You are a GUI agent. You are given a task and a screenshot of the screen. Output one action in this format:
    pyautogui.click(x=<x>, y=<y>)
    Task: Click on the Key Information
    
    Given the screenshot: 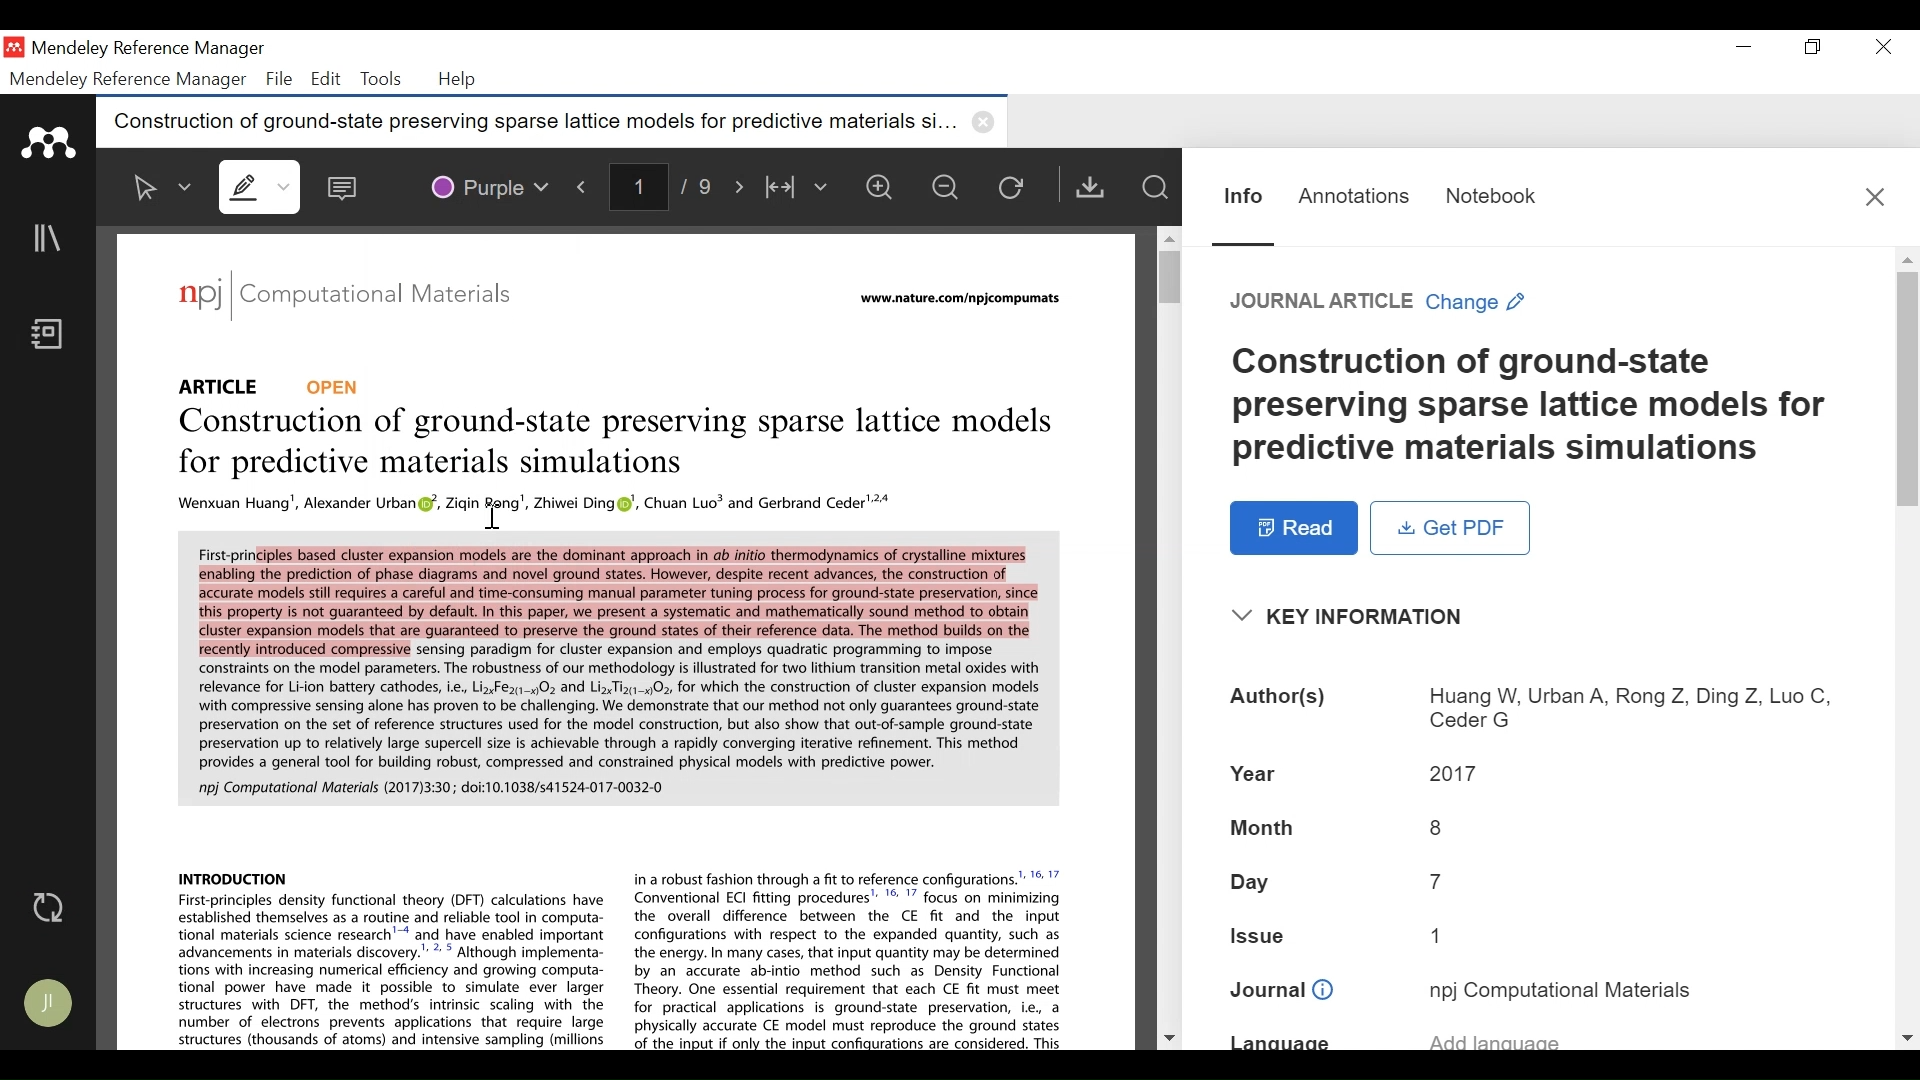 What is the action you would take?
    pyautogui.click(x=1342, y=619)
    